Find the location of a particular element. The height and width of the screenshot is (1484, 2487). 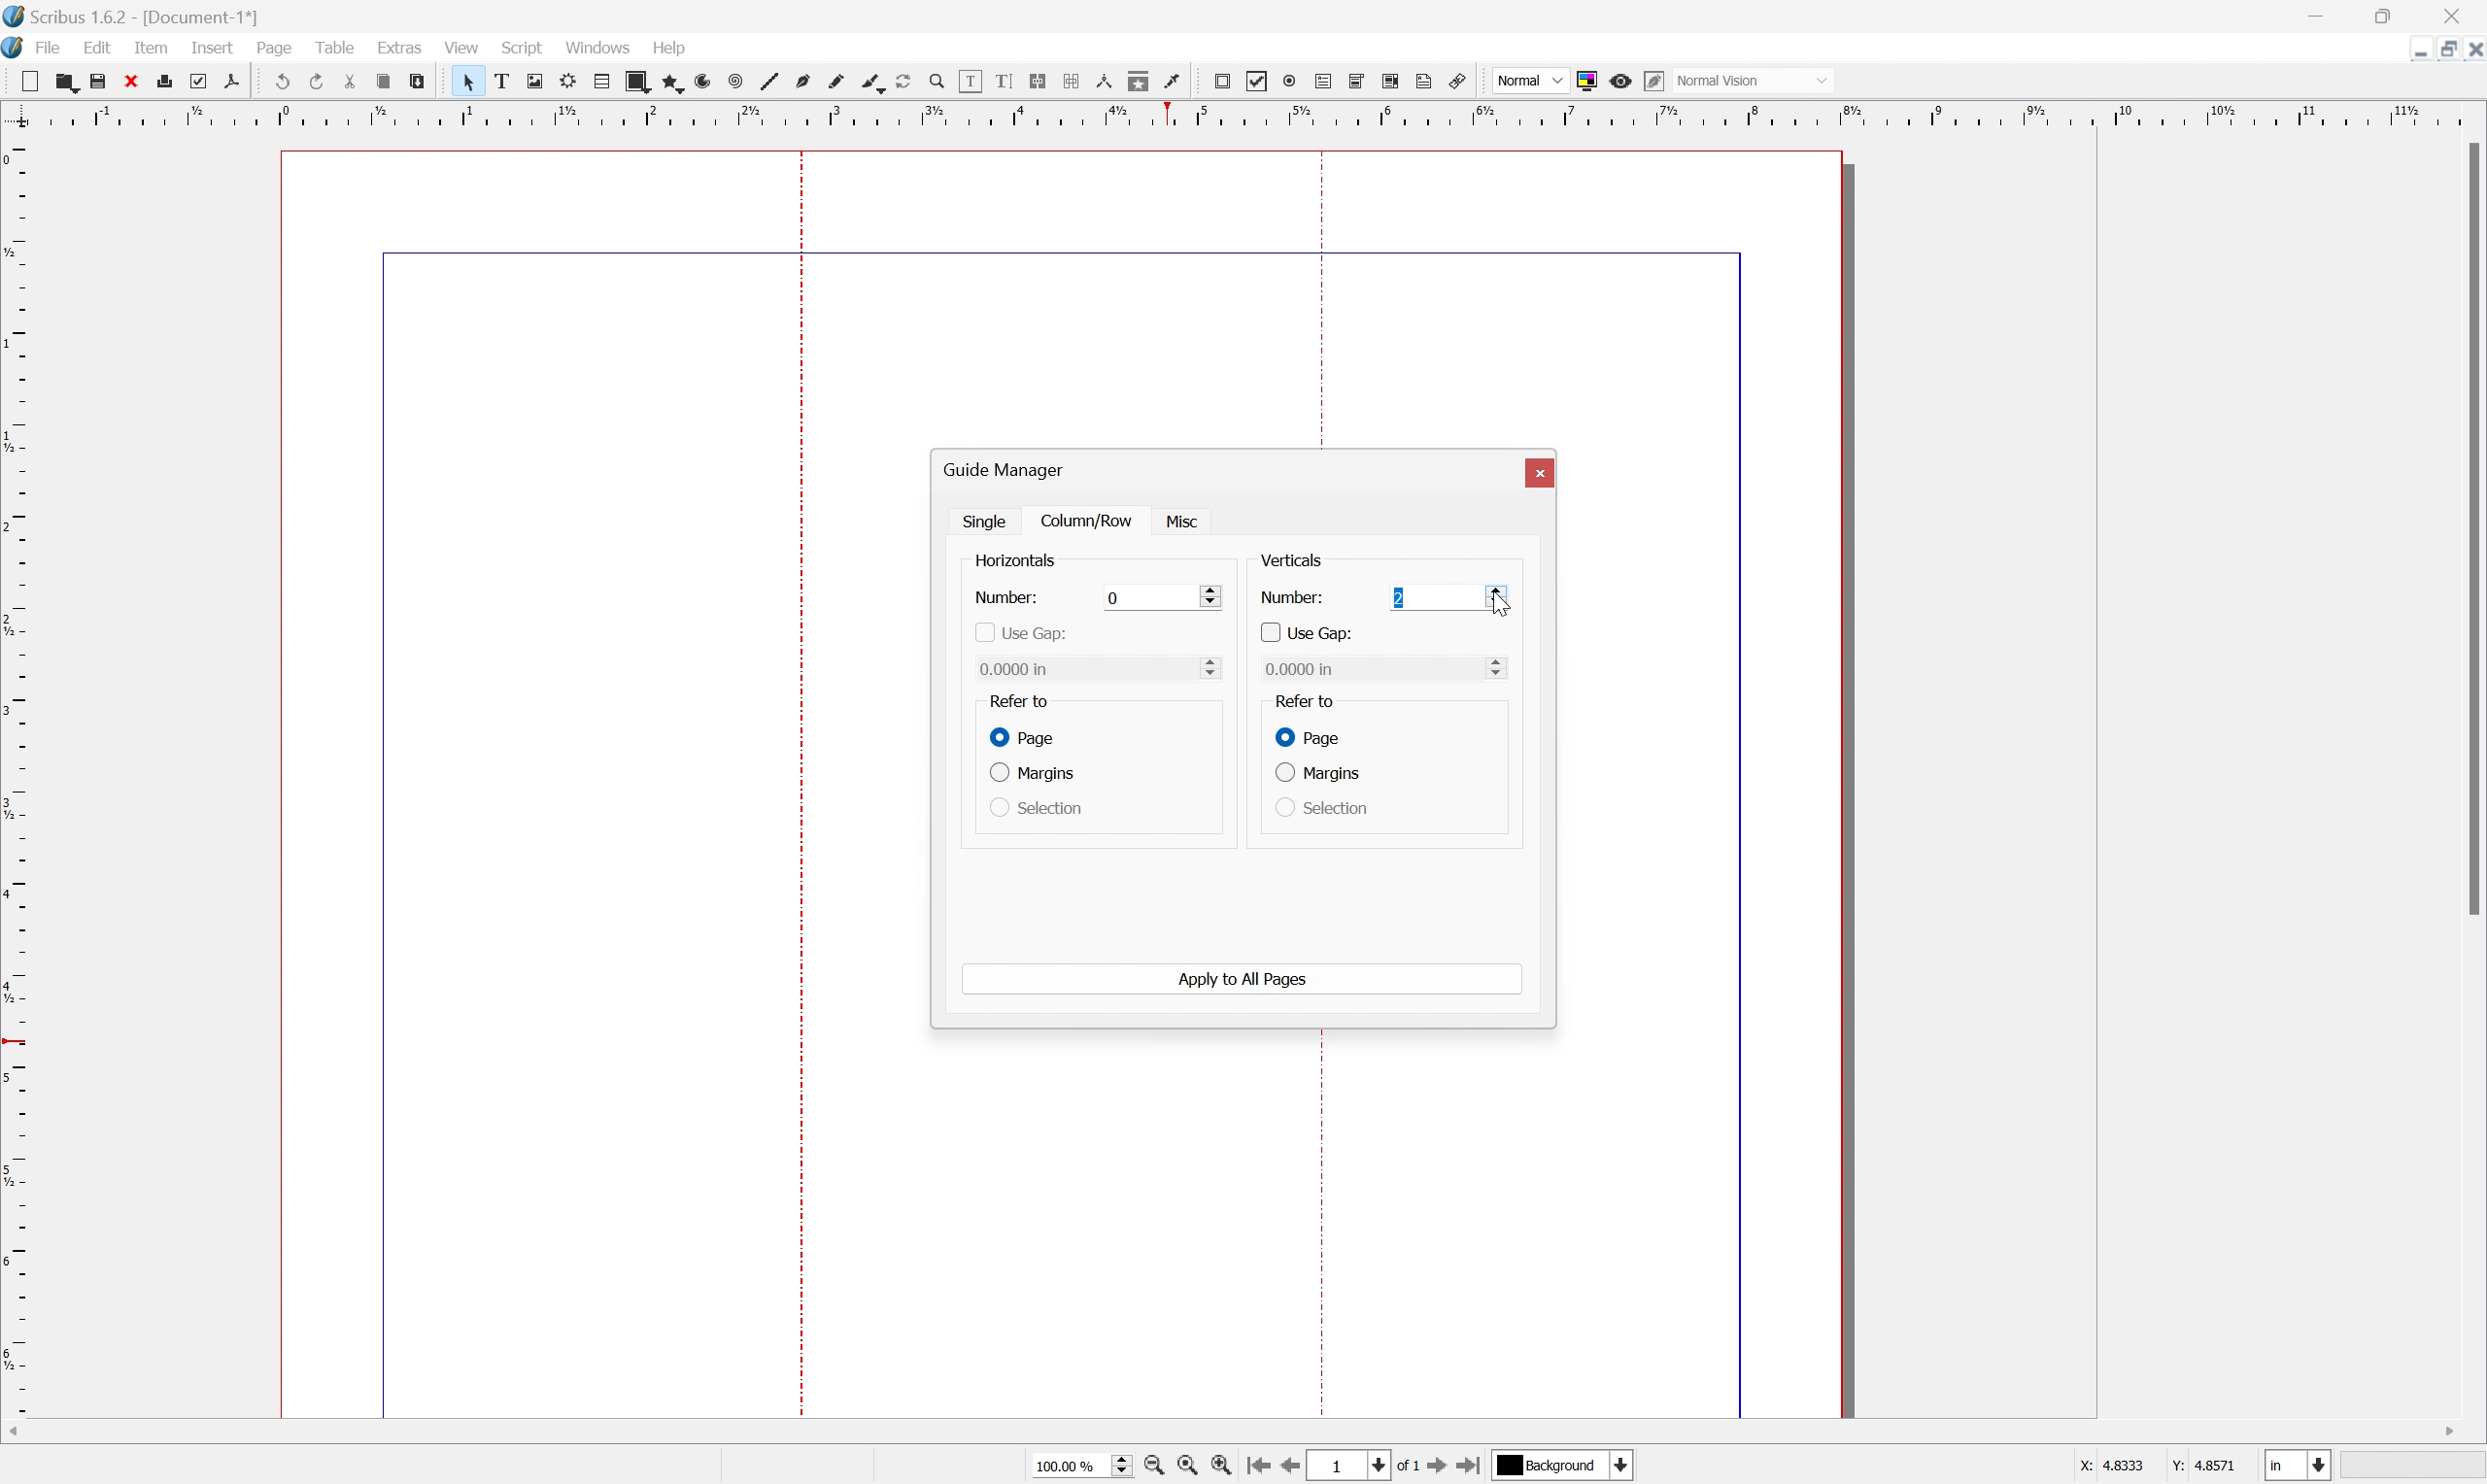

scribus 1.6.2 - [document-1] is located at coordinates (127, 14).